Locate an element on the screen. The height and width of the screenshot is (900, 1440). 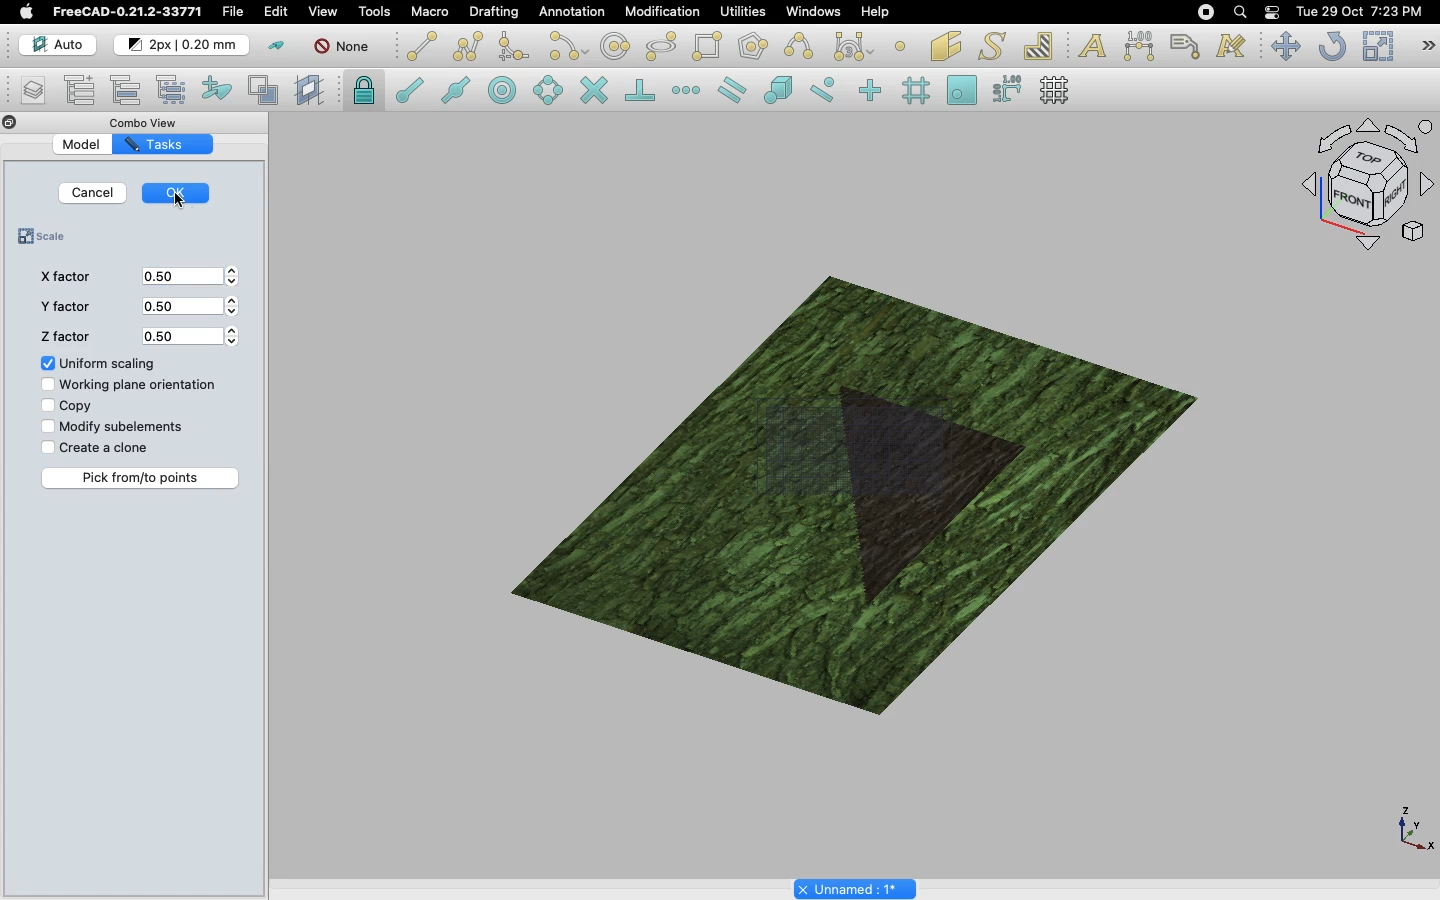
Utilities is located at coordinates (739, 12).